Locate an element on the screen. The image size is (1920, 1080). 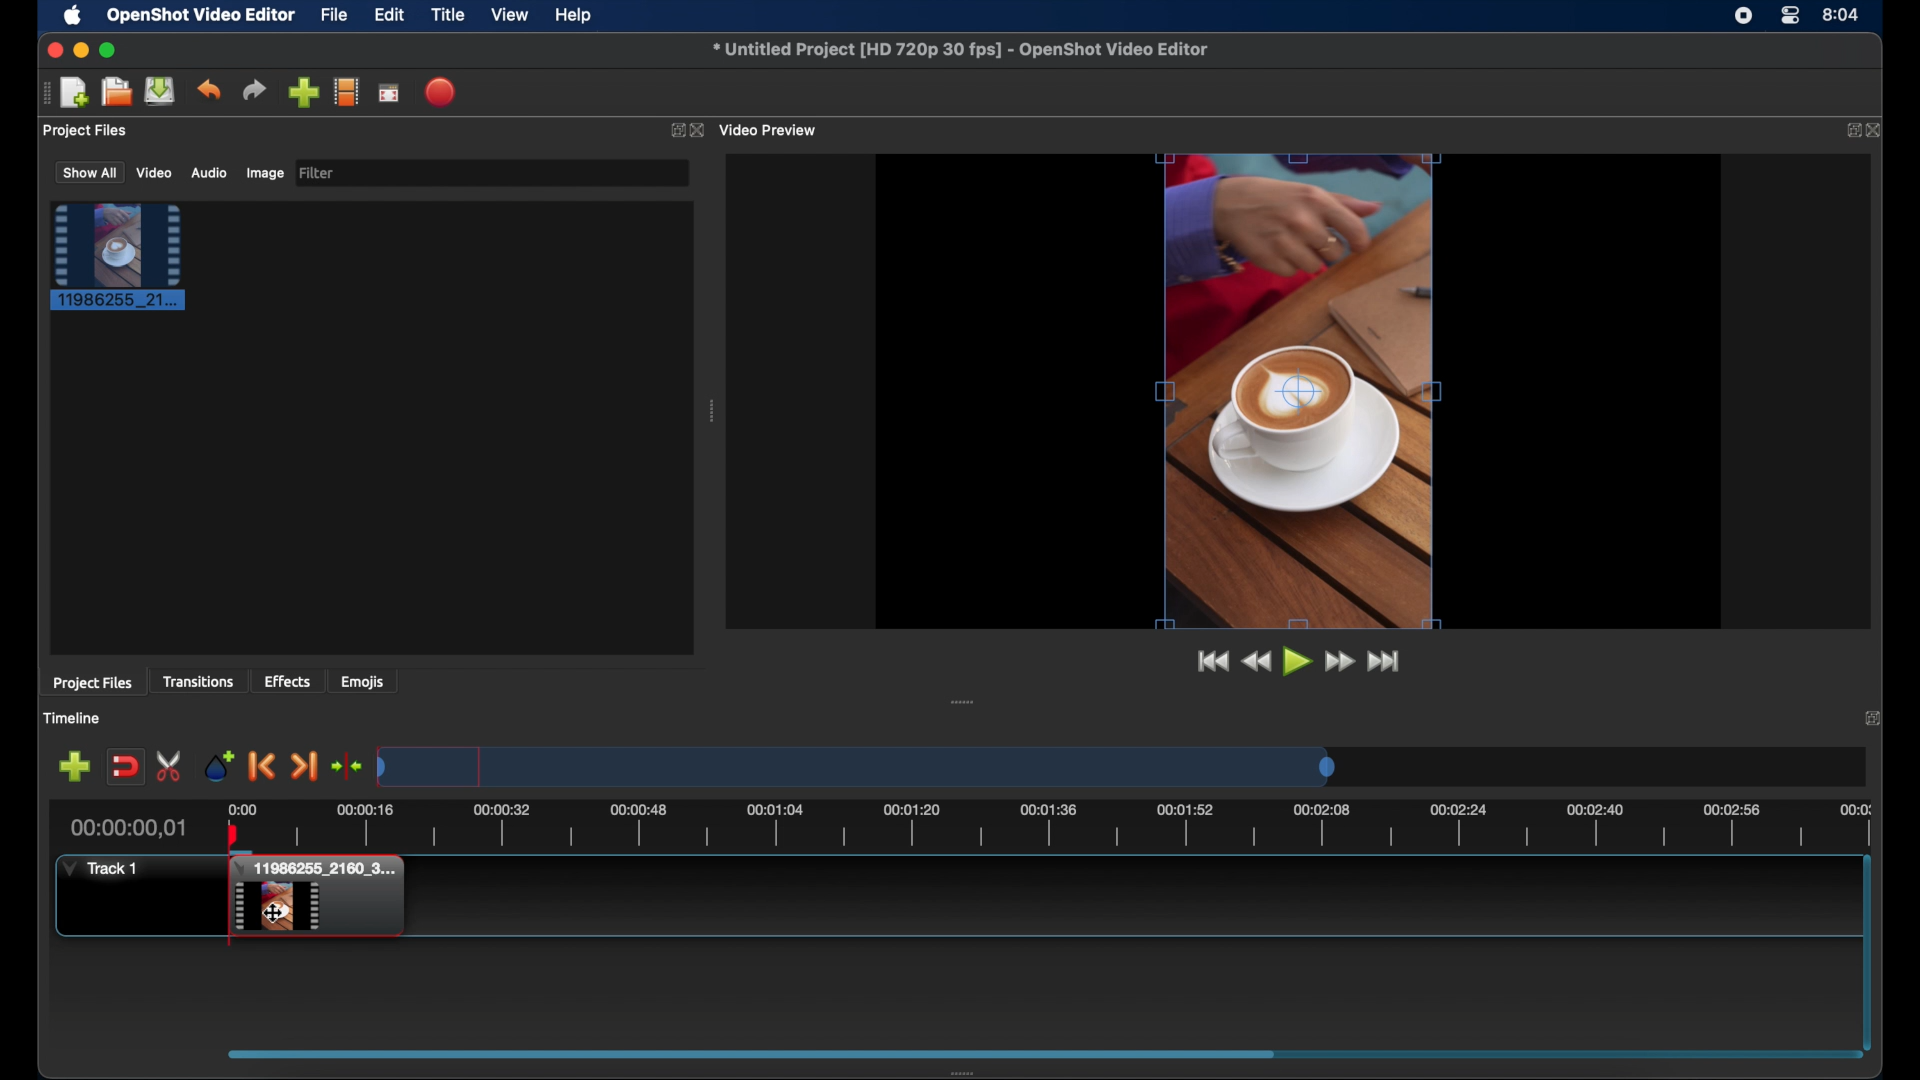
image is located at coordinates (264, 173).